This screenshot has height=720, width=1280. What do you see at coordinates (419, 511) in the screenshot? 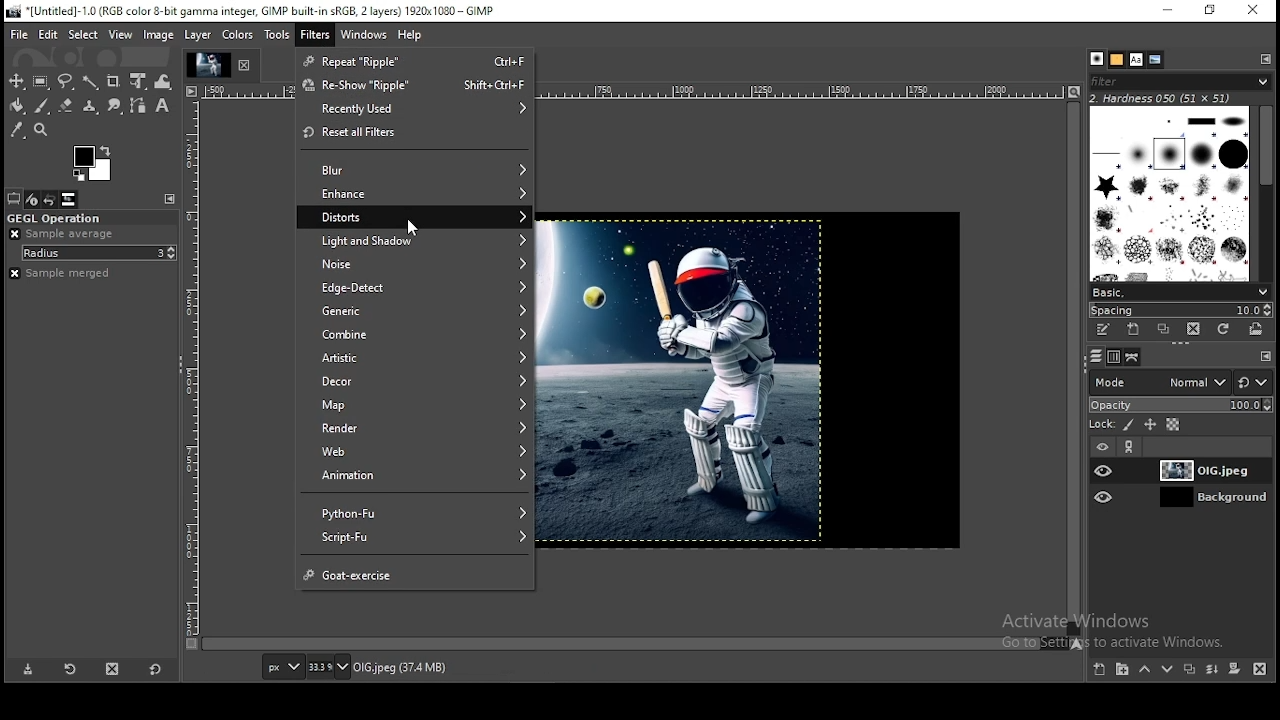
I see `python fu` at bounding box center [419, 511].